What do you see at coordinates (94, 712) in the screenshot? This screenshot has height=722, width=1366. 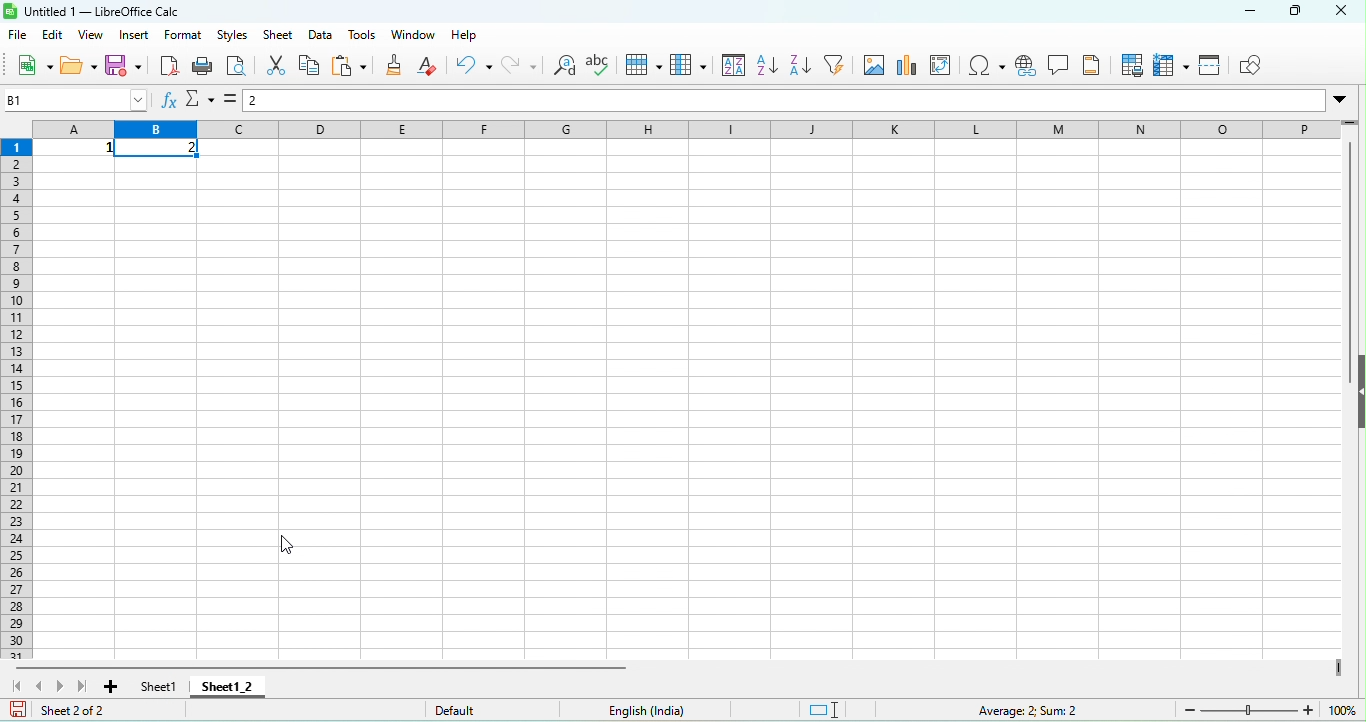 I see `sheet 2 of 2` at bounding box center [94, 712].